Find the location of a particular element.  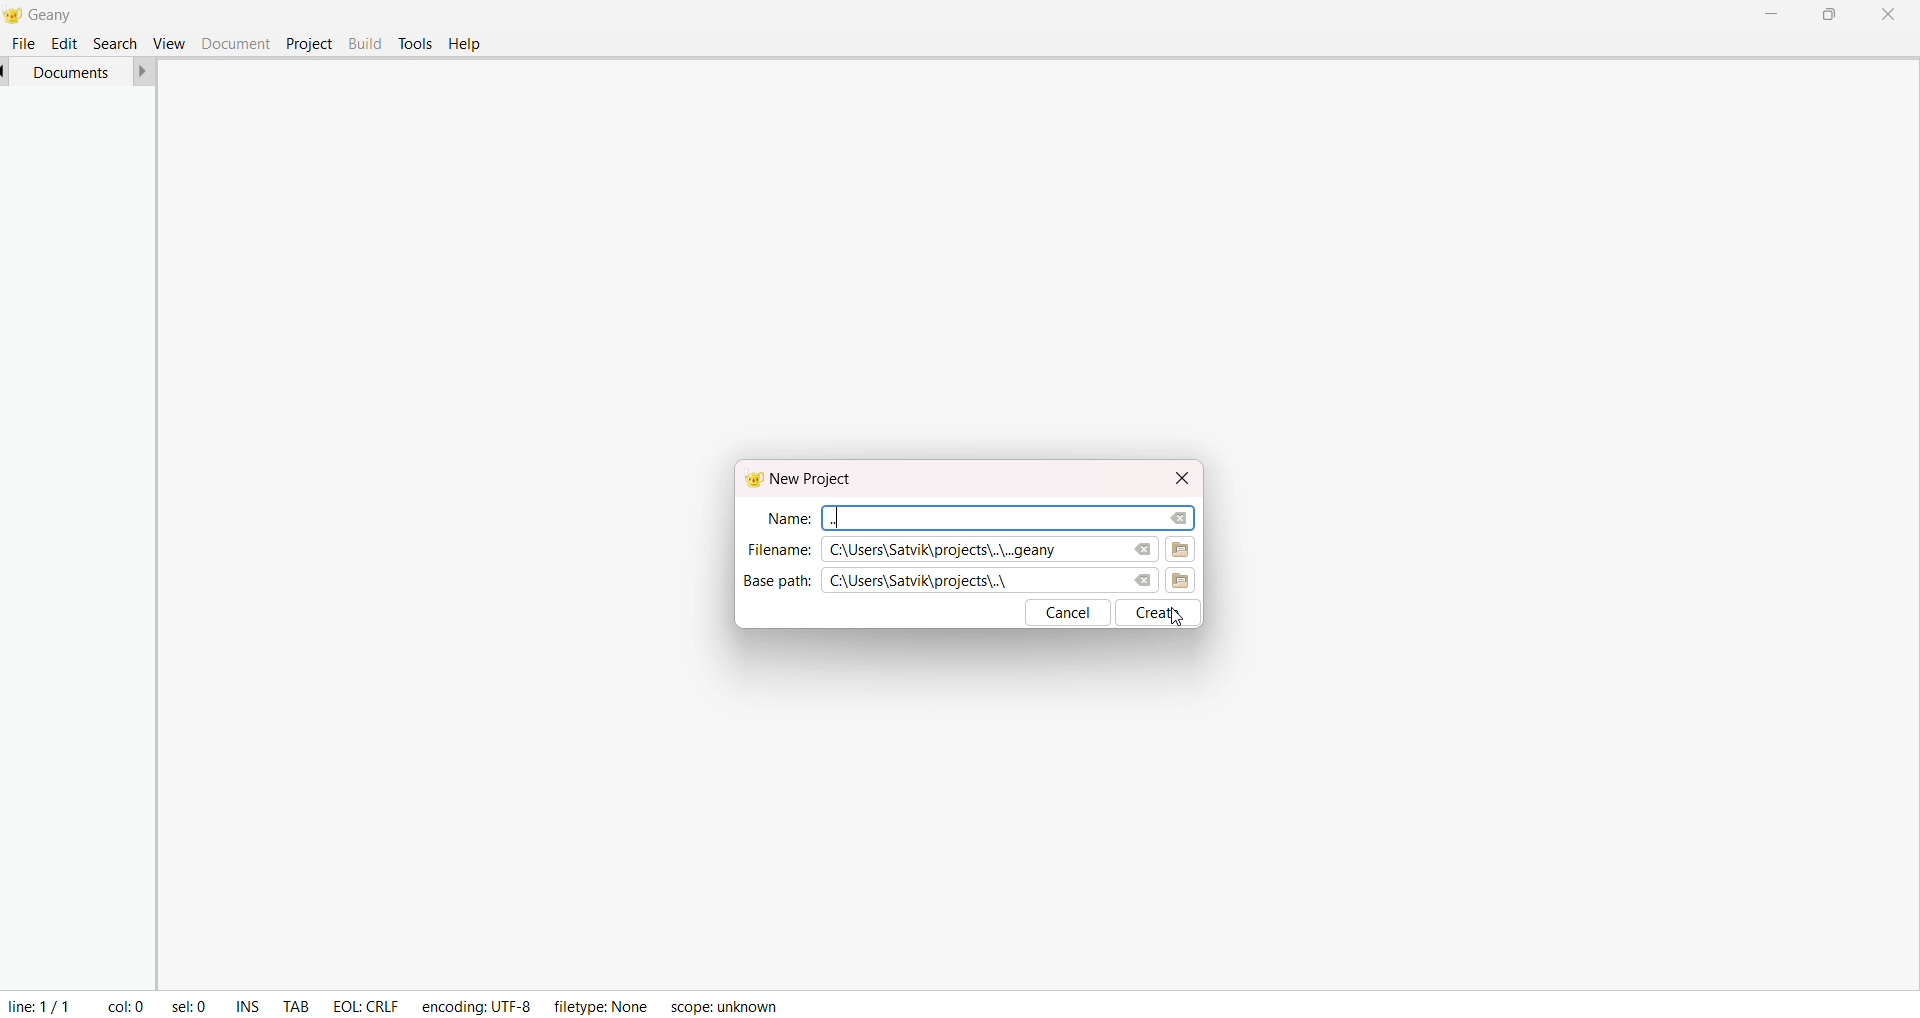

tools is located at coordinates (414, 43).